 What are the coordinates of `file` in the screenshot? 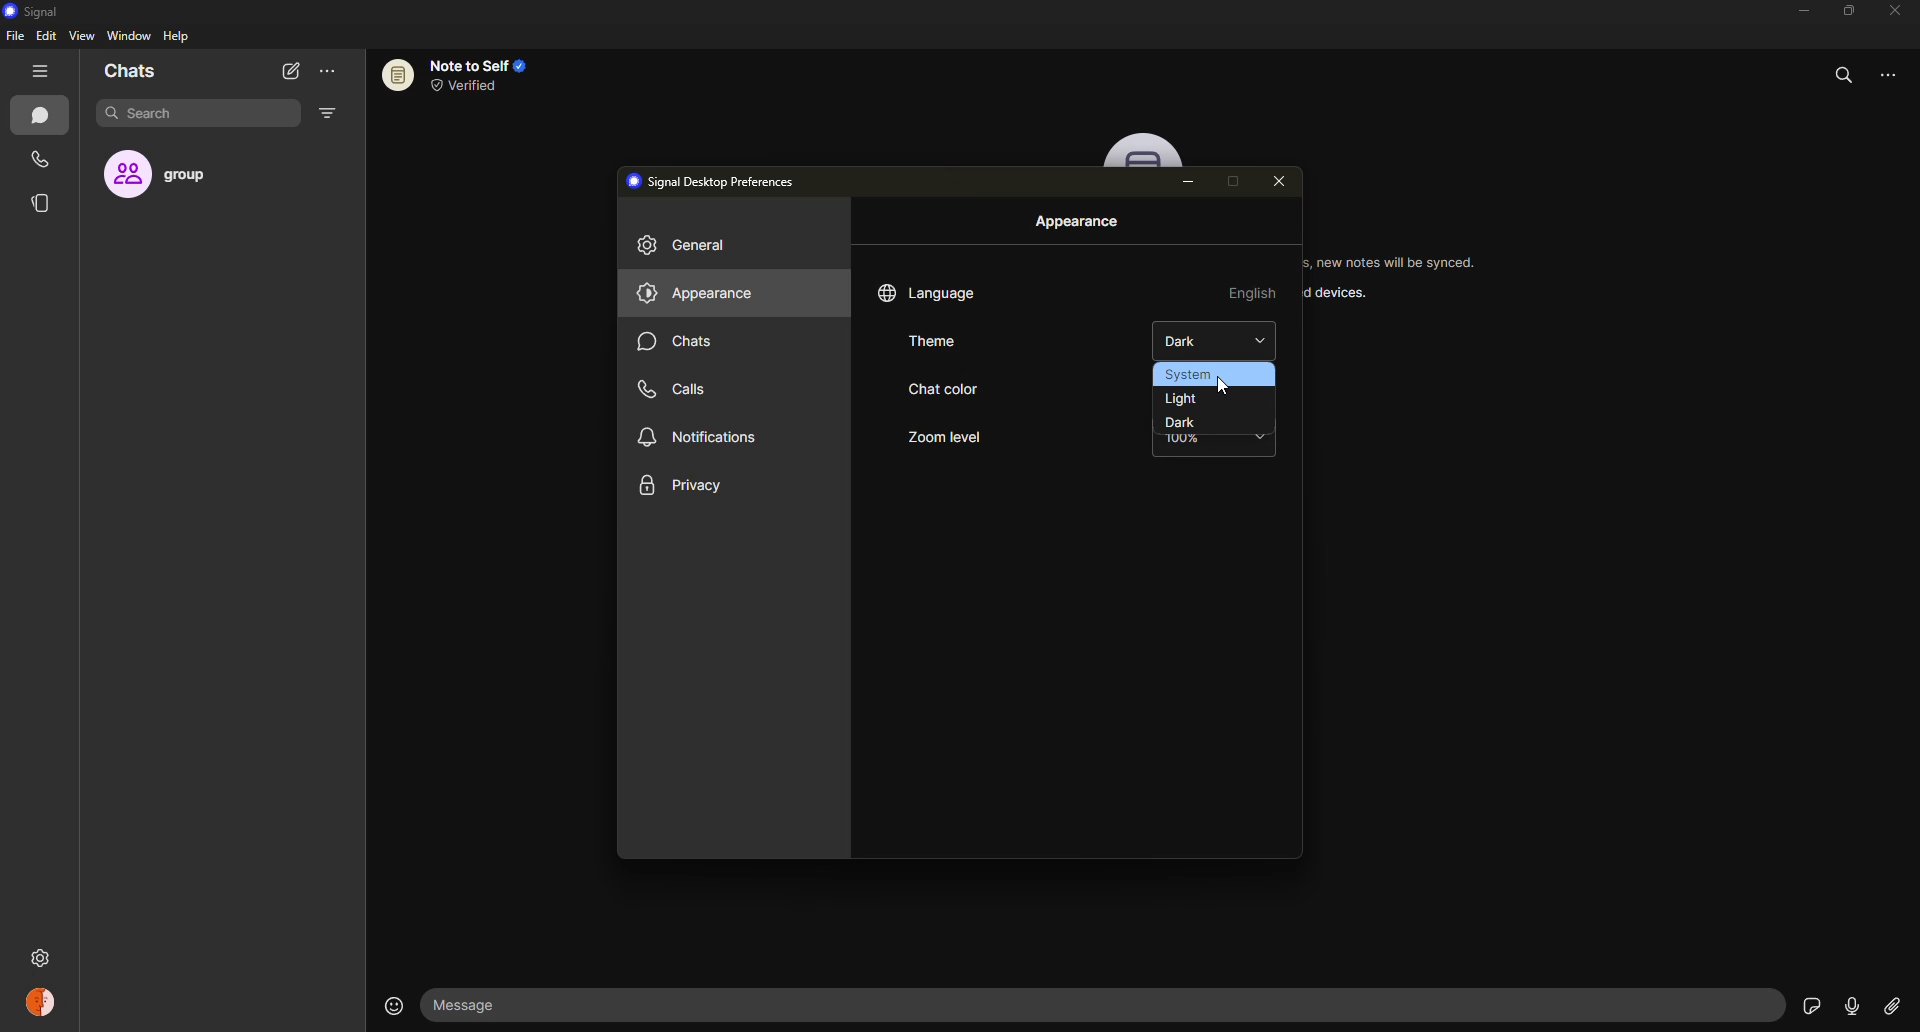 It's located at (14, 37).